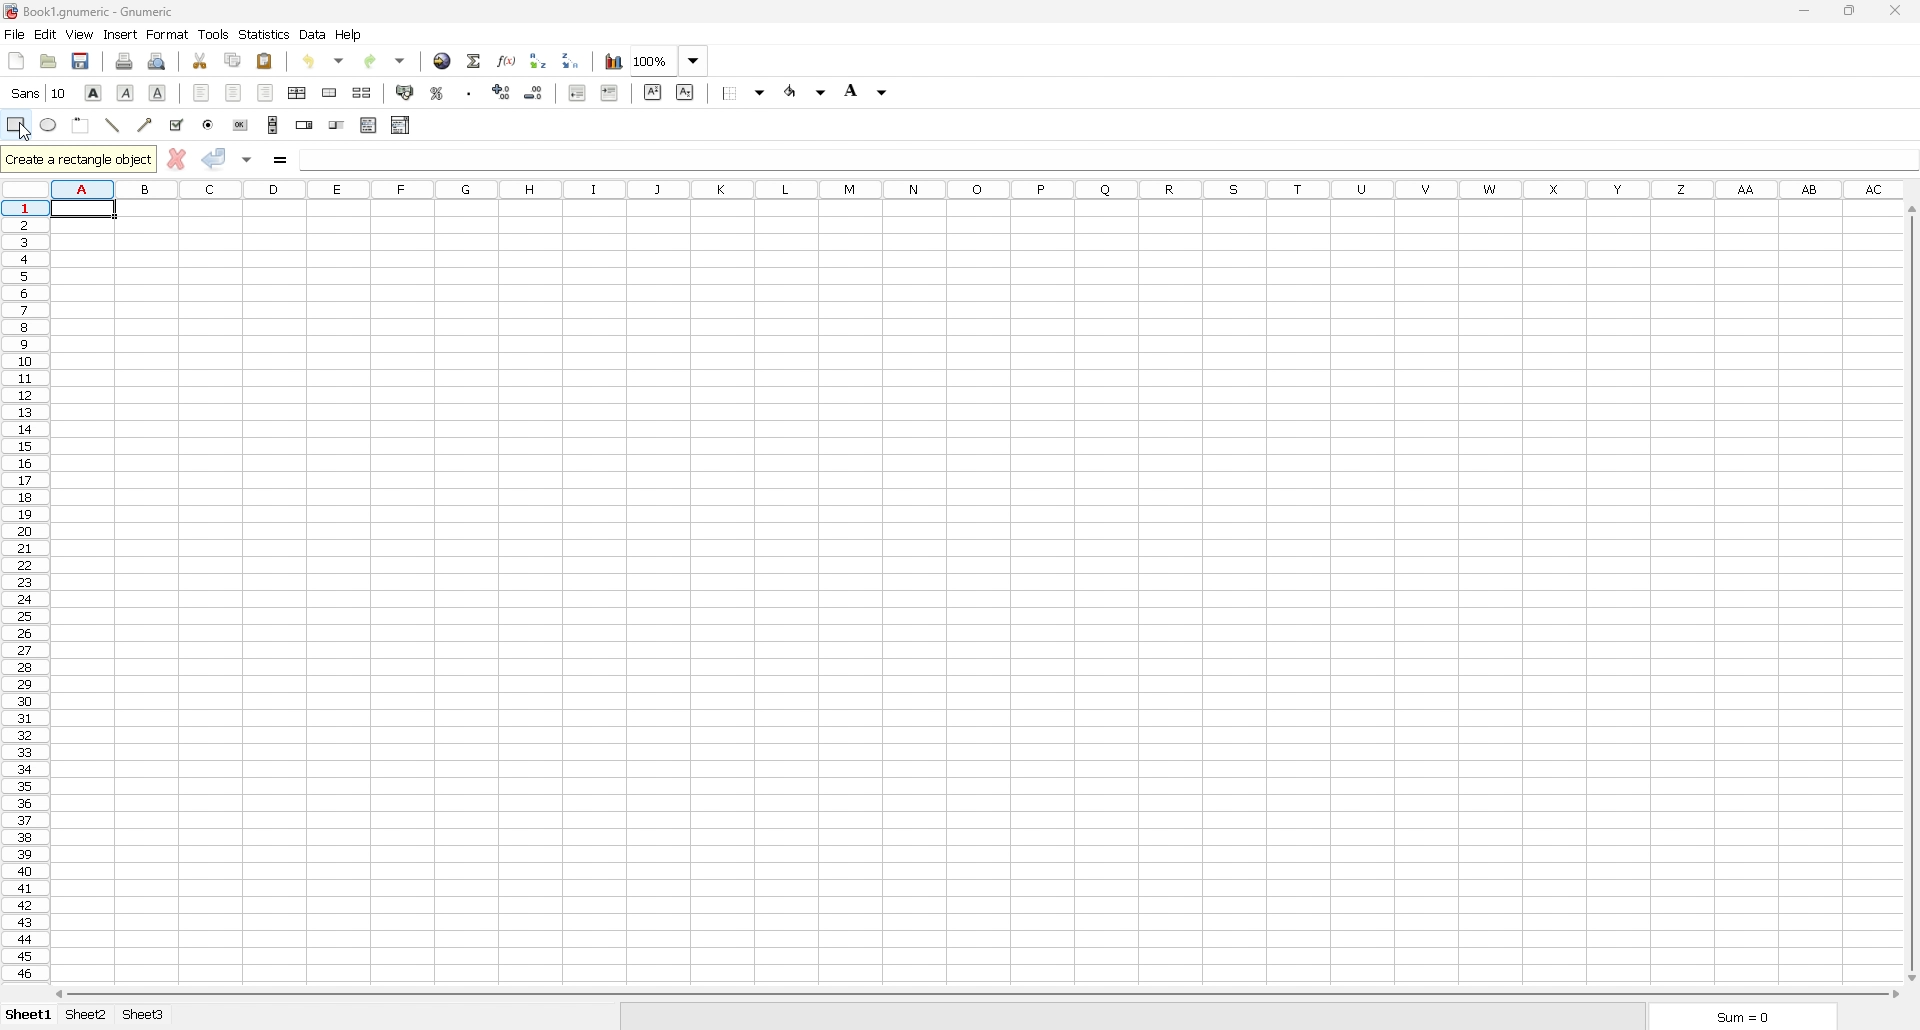  I want to click on scroll bar, so click(1910, 594).